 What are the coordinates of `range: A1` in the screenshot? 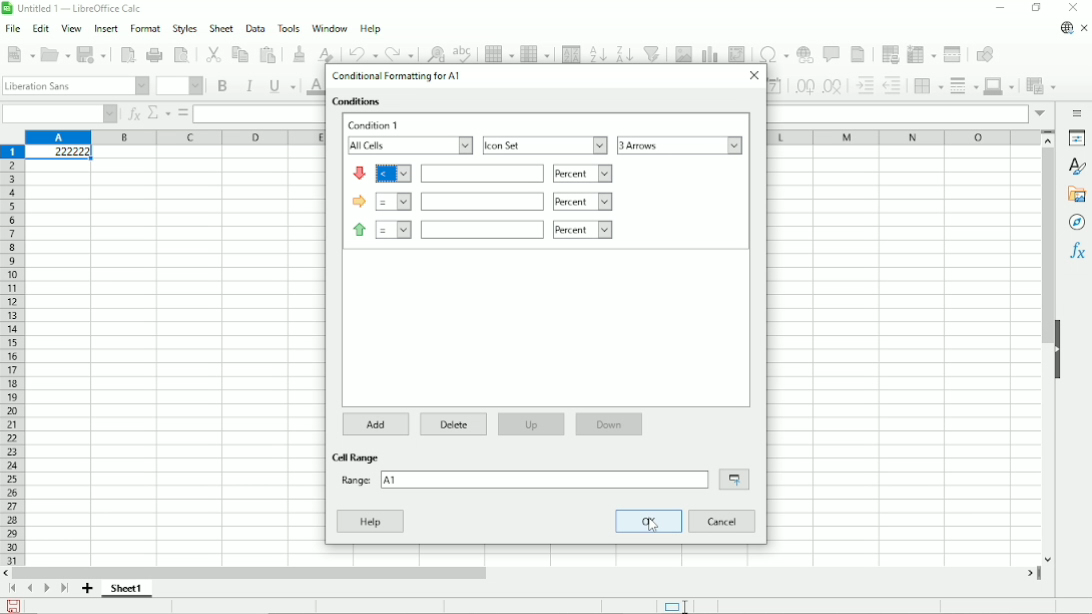 It's located at (522, 479).